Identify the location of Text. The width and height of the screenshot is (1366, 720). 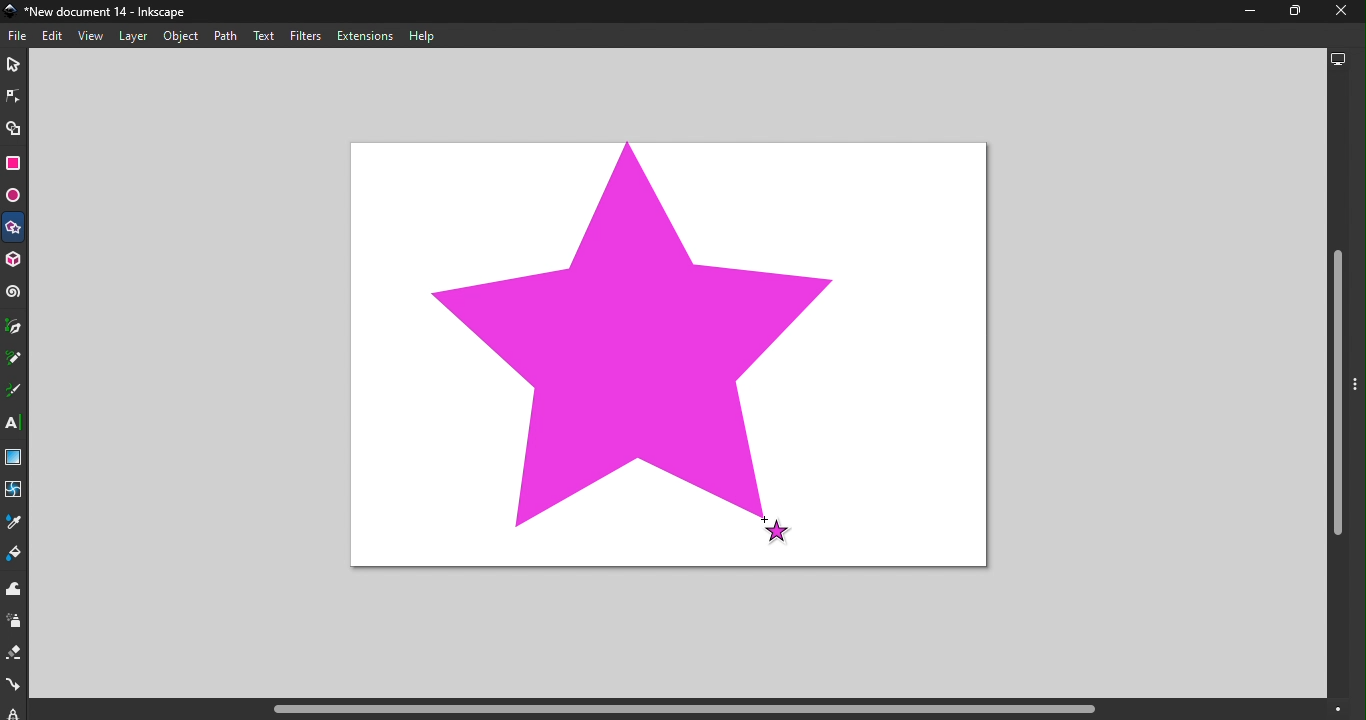
(263, 35).